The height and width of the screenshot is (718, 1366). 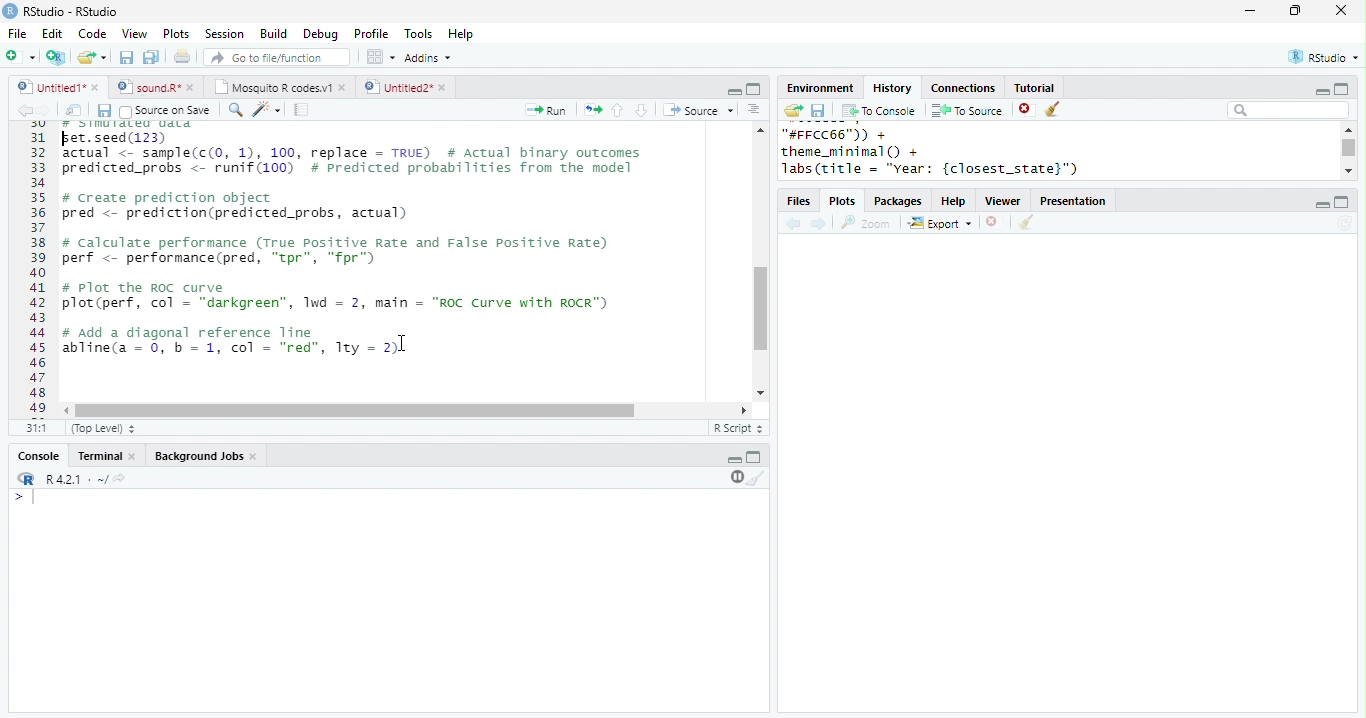 I want to click on R 4.2.1 .~/, so click(x=73, y=480).